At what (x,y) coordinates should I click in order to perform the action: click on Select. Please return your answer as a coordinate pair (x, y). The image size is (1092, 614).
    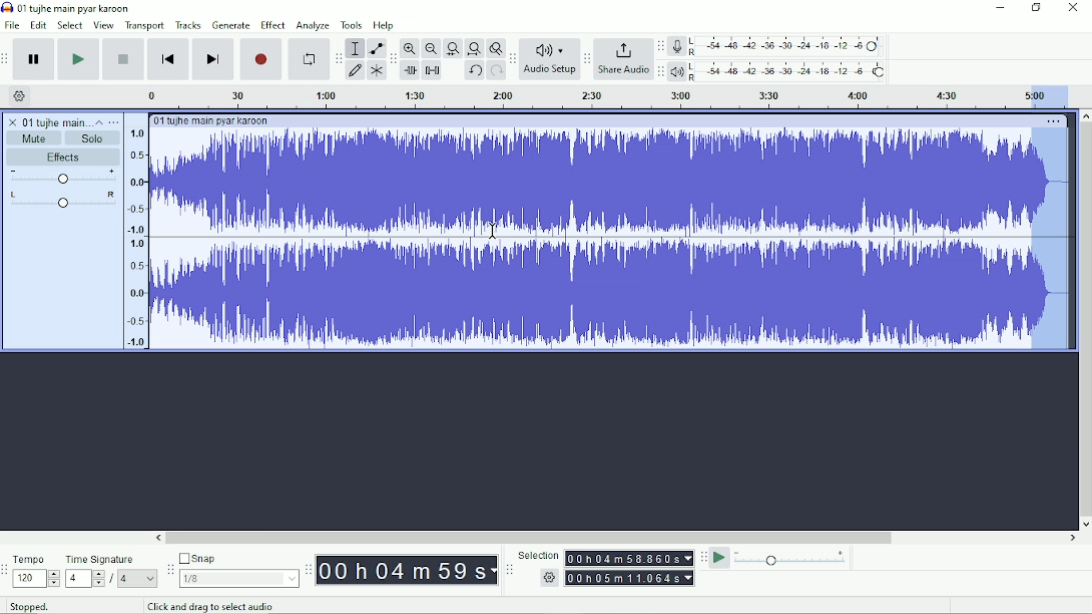
    Looking at the image, I should click on (71, 26).